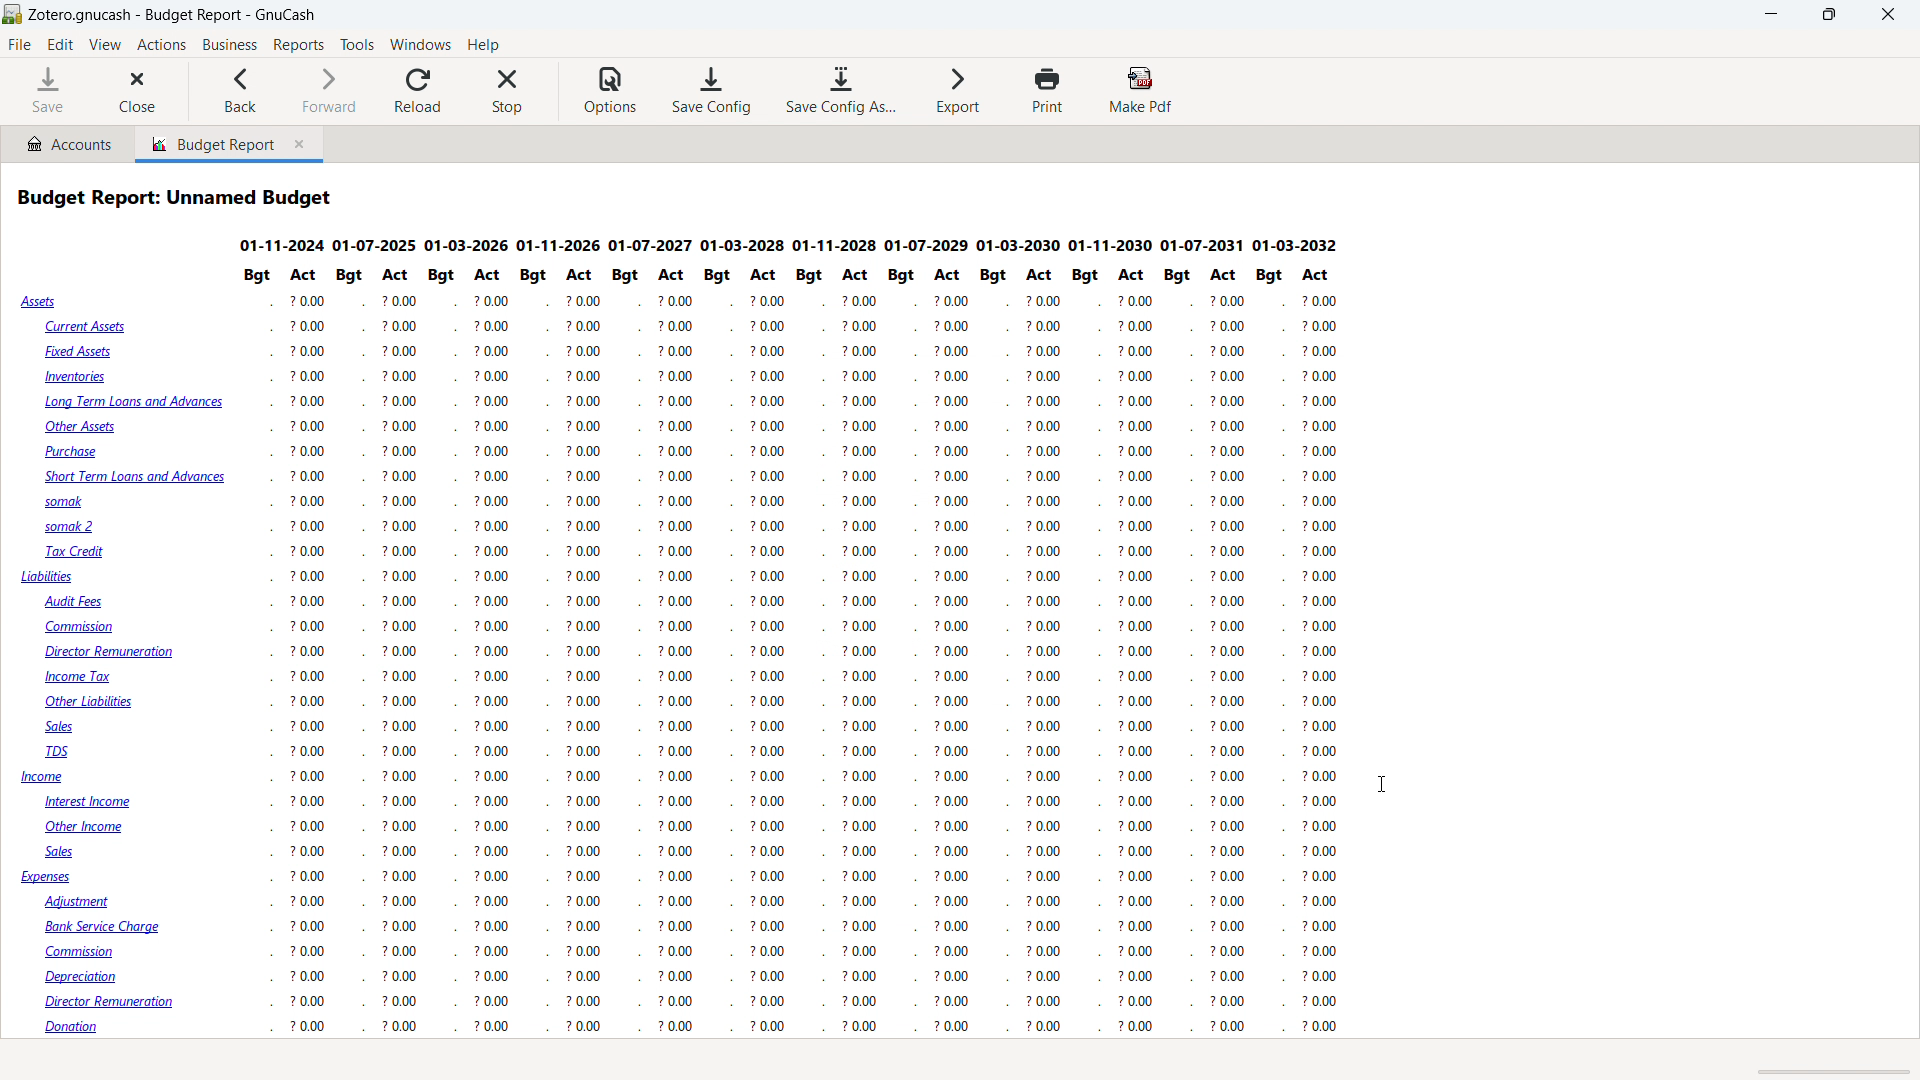 This screenshot has height=1080, width=1920. Describe the element at coordinates (44, 778) in the screenshot. I see `Income` at that location.